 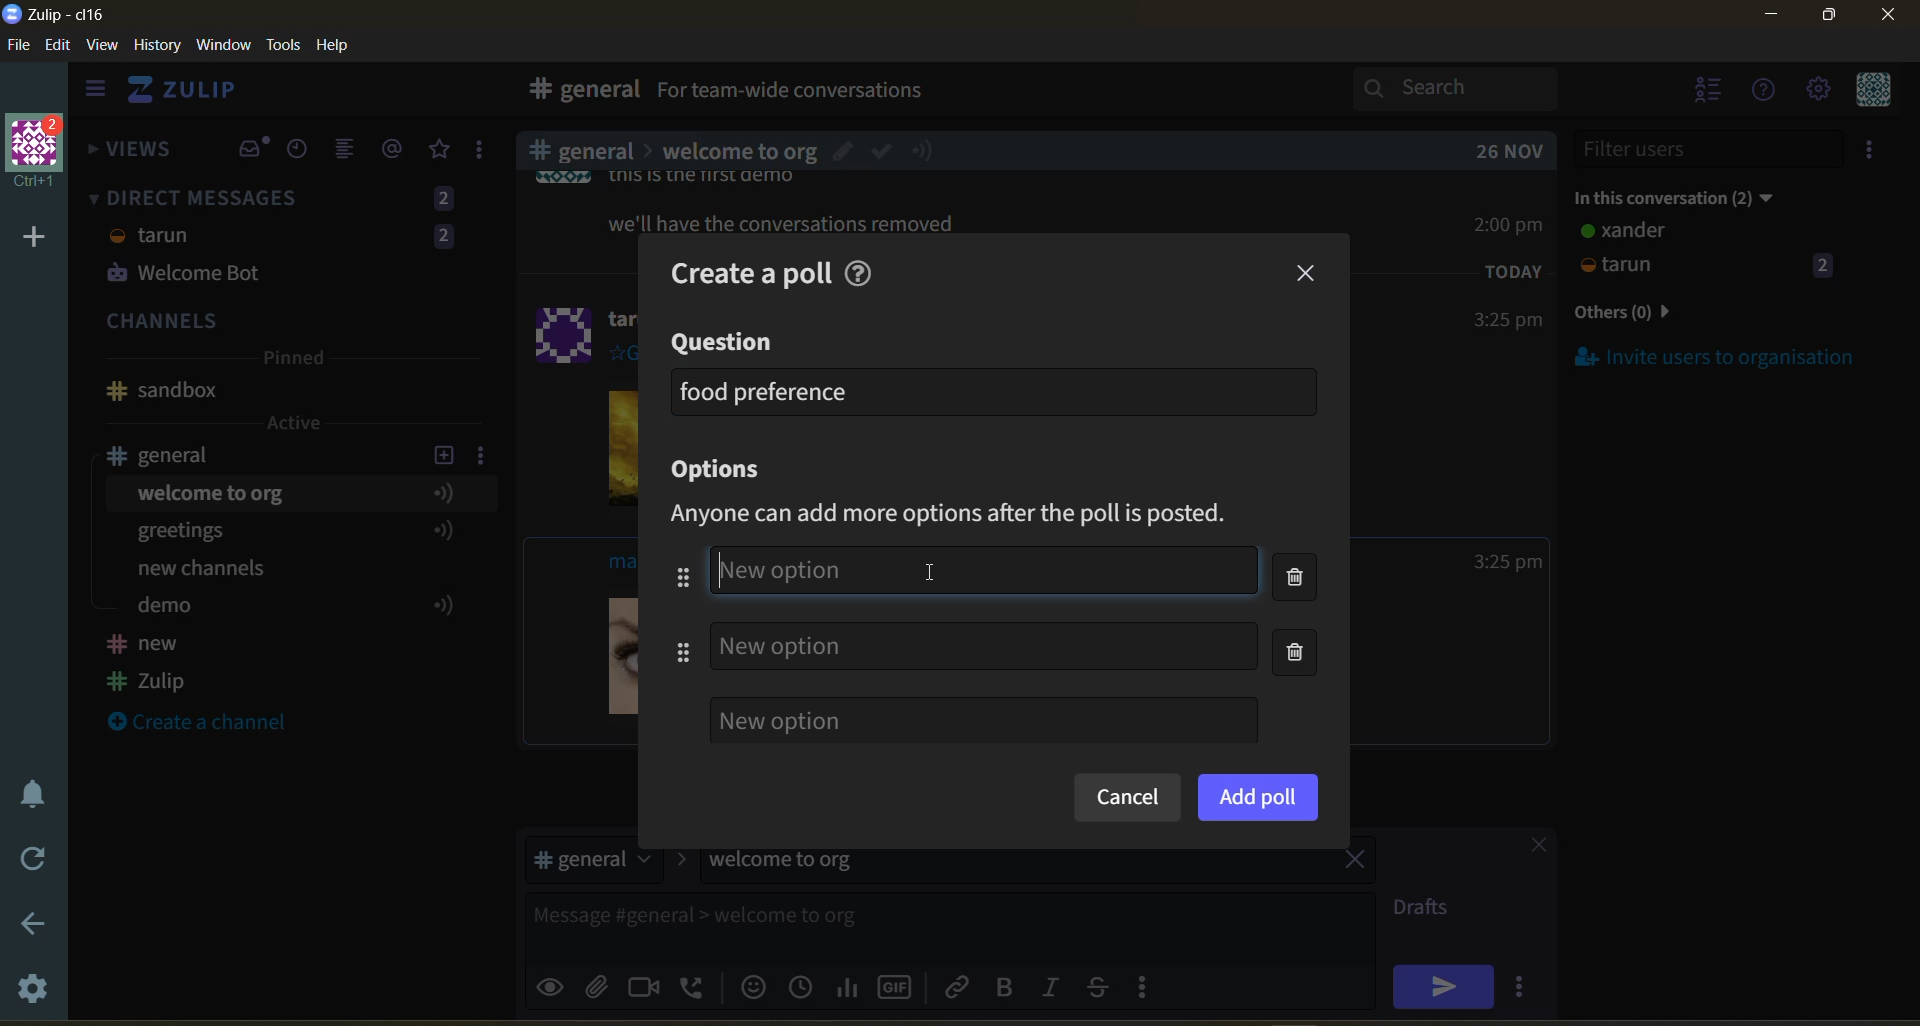 What do you see at coordinates (785, 567) in the screenshot?
I see `` at bounding box center [785, 567].